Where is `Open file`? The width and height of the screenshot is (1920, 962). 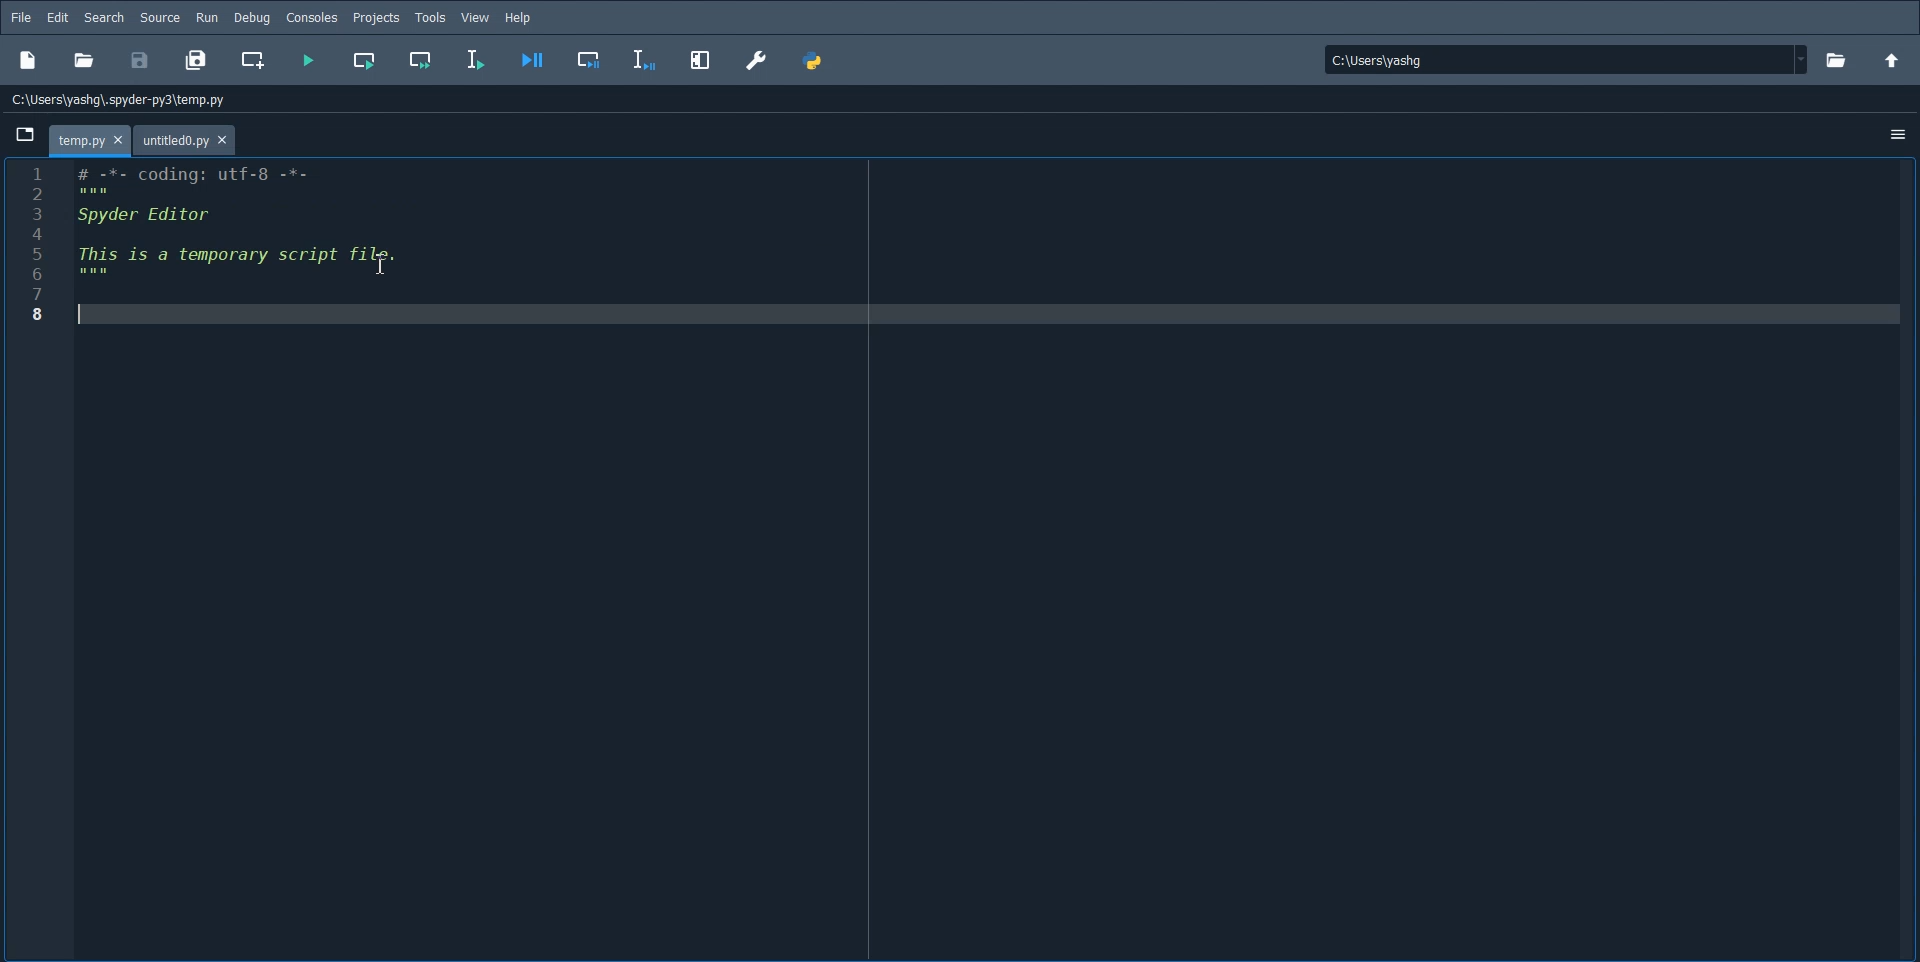
Open file is located at coordinates (84, 60).